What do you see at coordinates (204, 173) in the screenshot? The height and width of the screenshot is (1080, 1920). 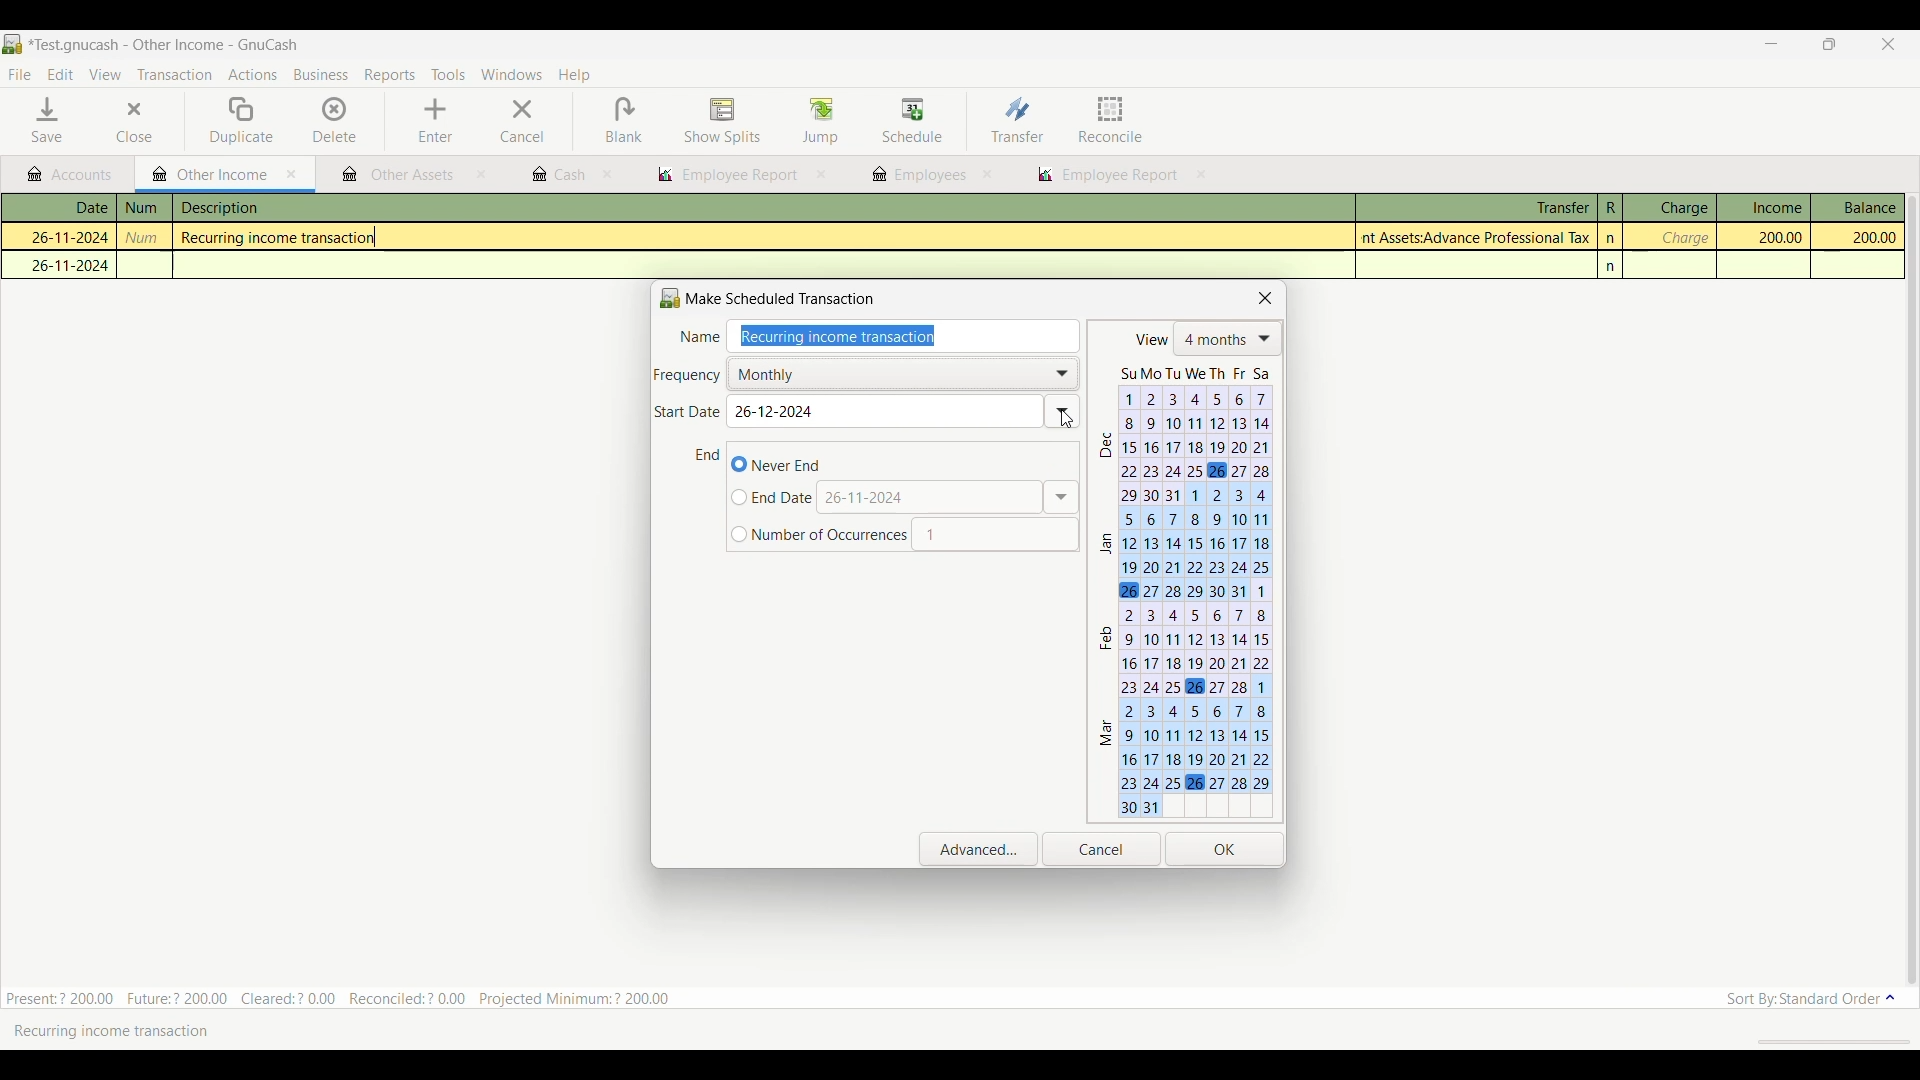 I see `Current tab highlight` at bounding box center [204, 173].